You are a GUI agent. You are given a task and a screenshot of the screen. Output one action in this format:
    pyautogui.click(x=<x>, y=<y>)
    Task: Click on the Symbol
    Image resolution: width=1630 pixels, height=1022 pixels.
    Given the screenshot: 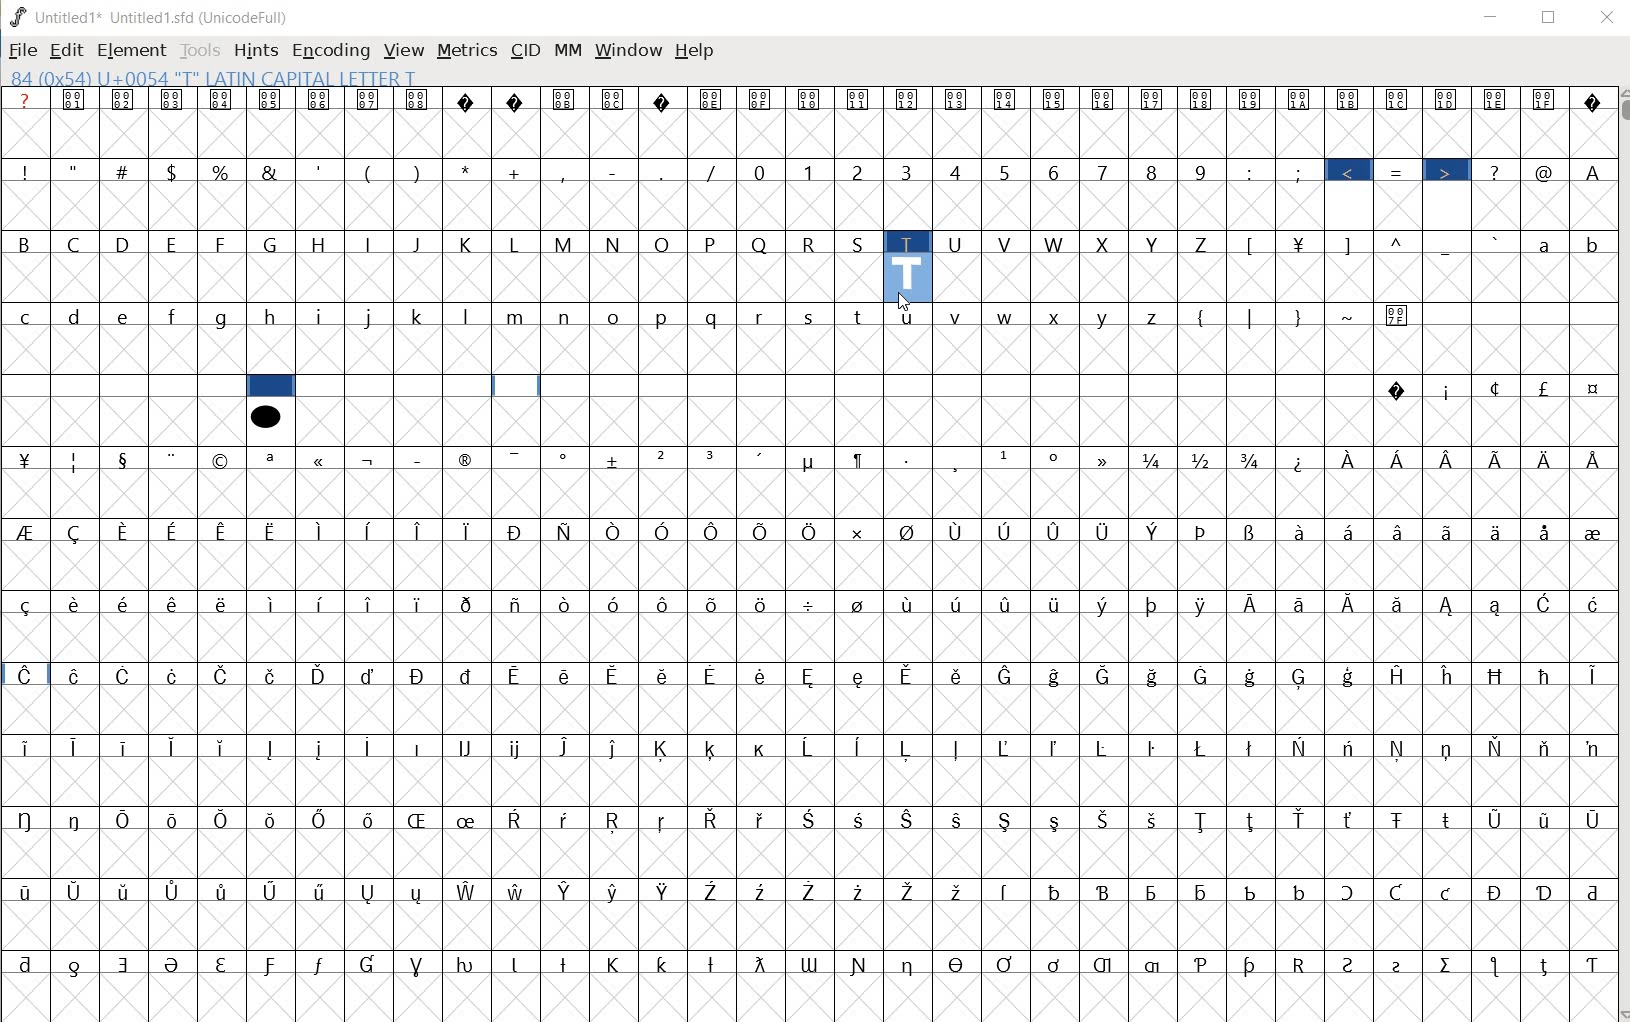 What is the action you would take?
    pyautogui.click(x=174, y=100)
    